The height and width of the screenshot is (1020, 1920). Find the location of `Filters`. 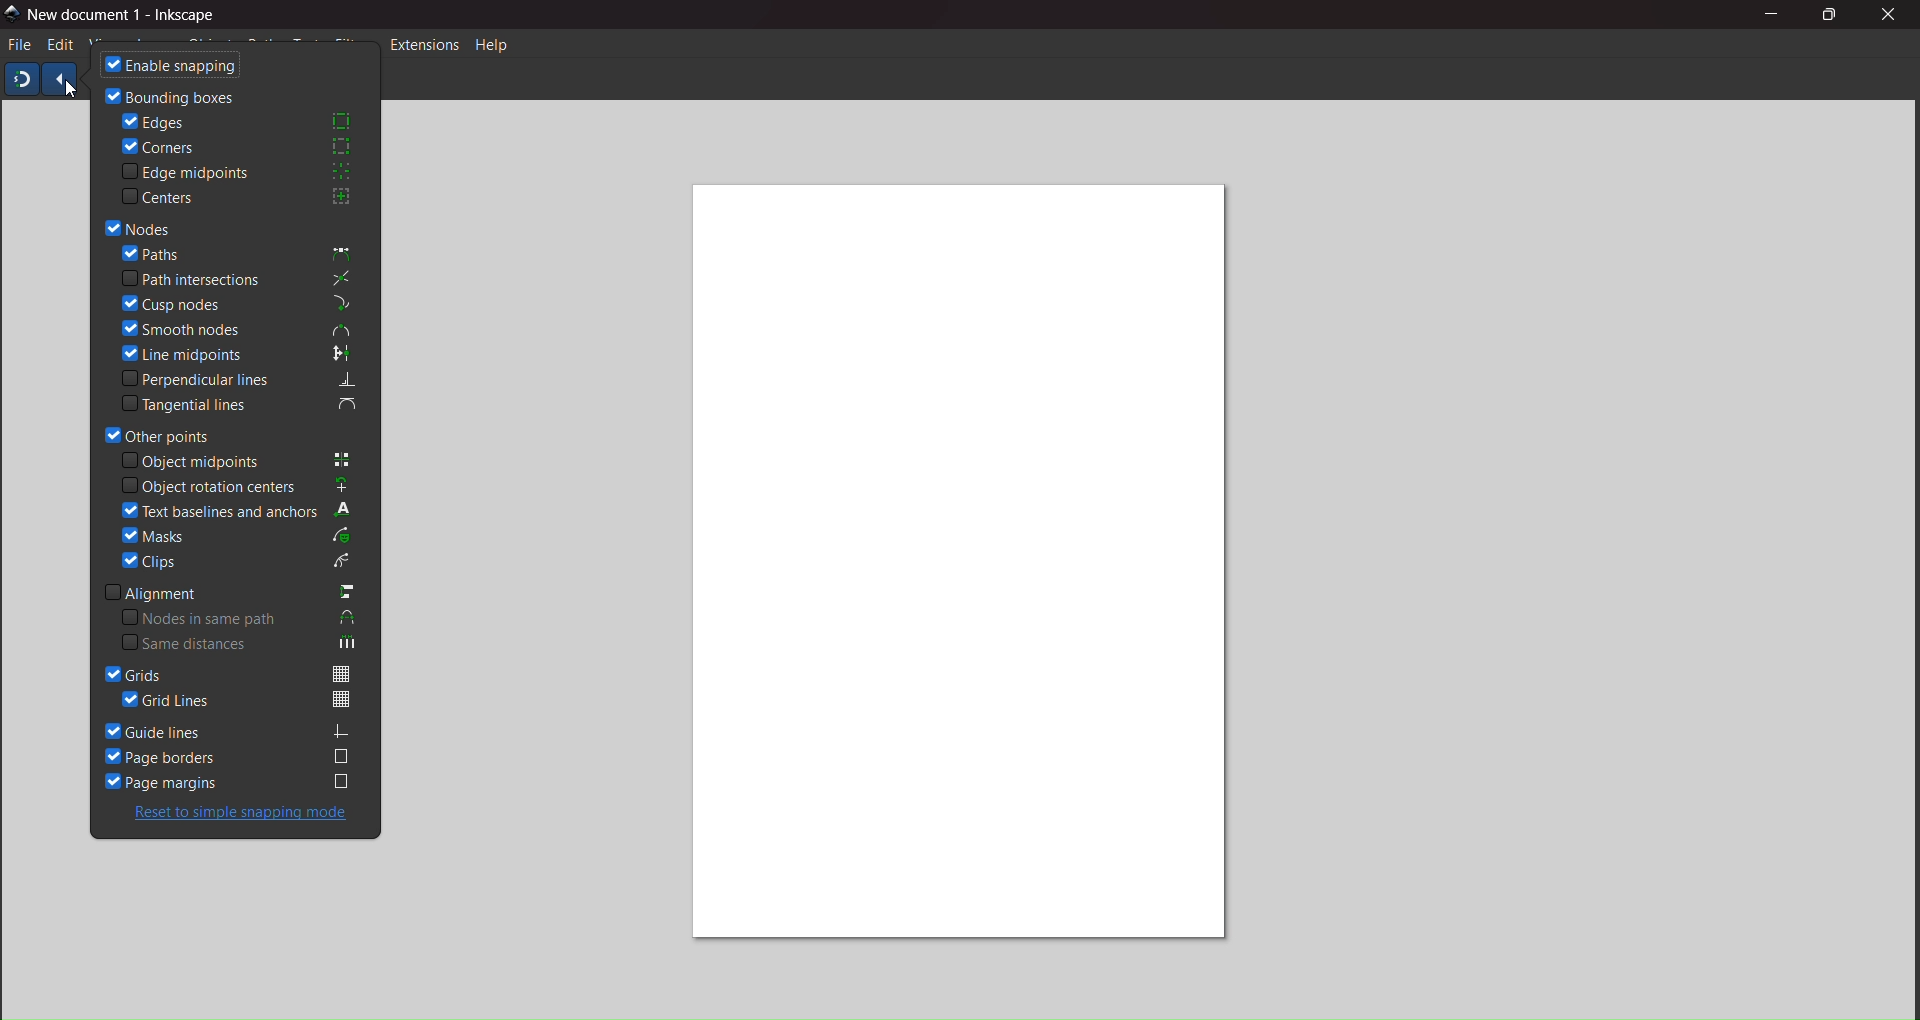

Filters is located at coordinates (353, 45).